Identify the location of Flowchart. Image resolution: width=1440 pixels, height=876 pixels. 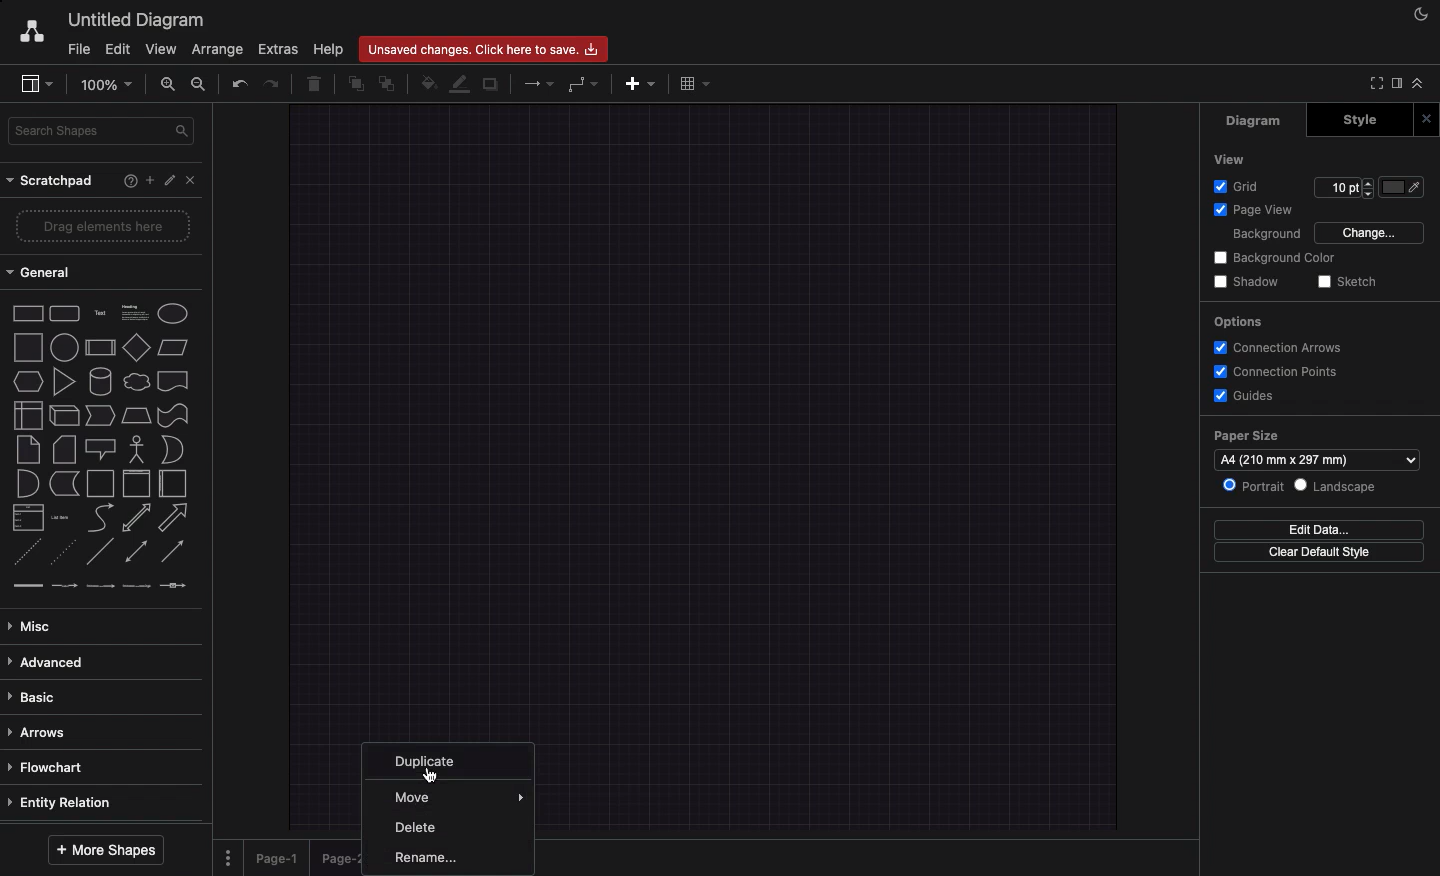
(51, 769).